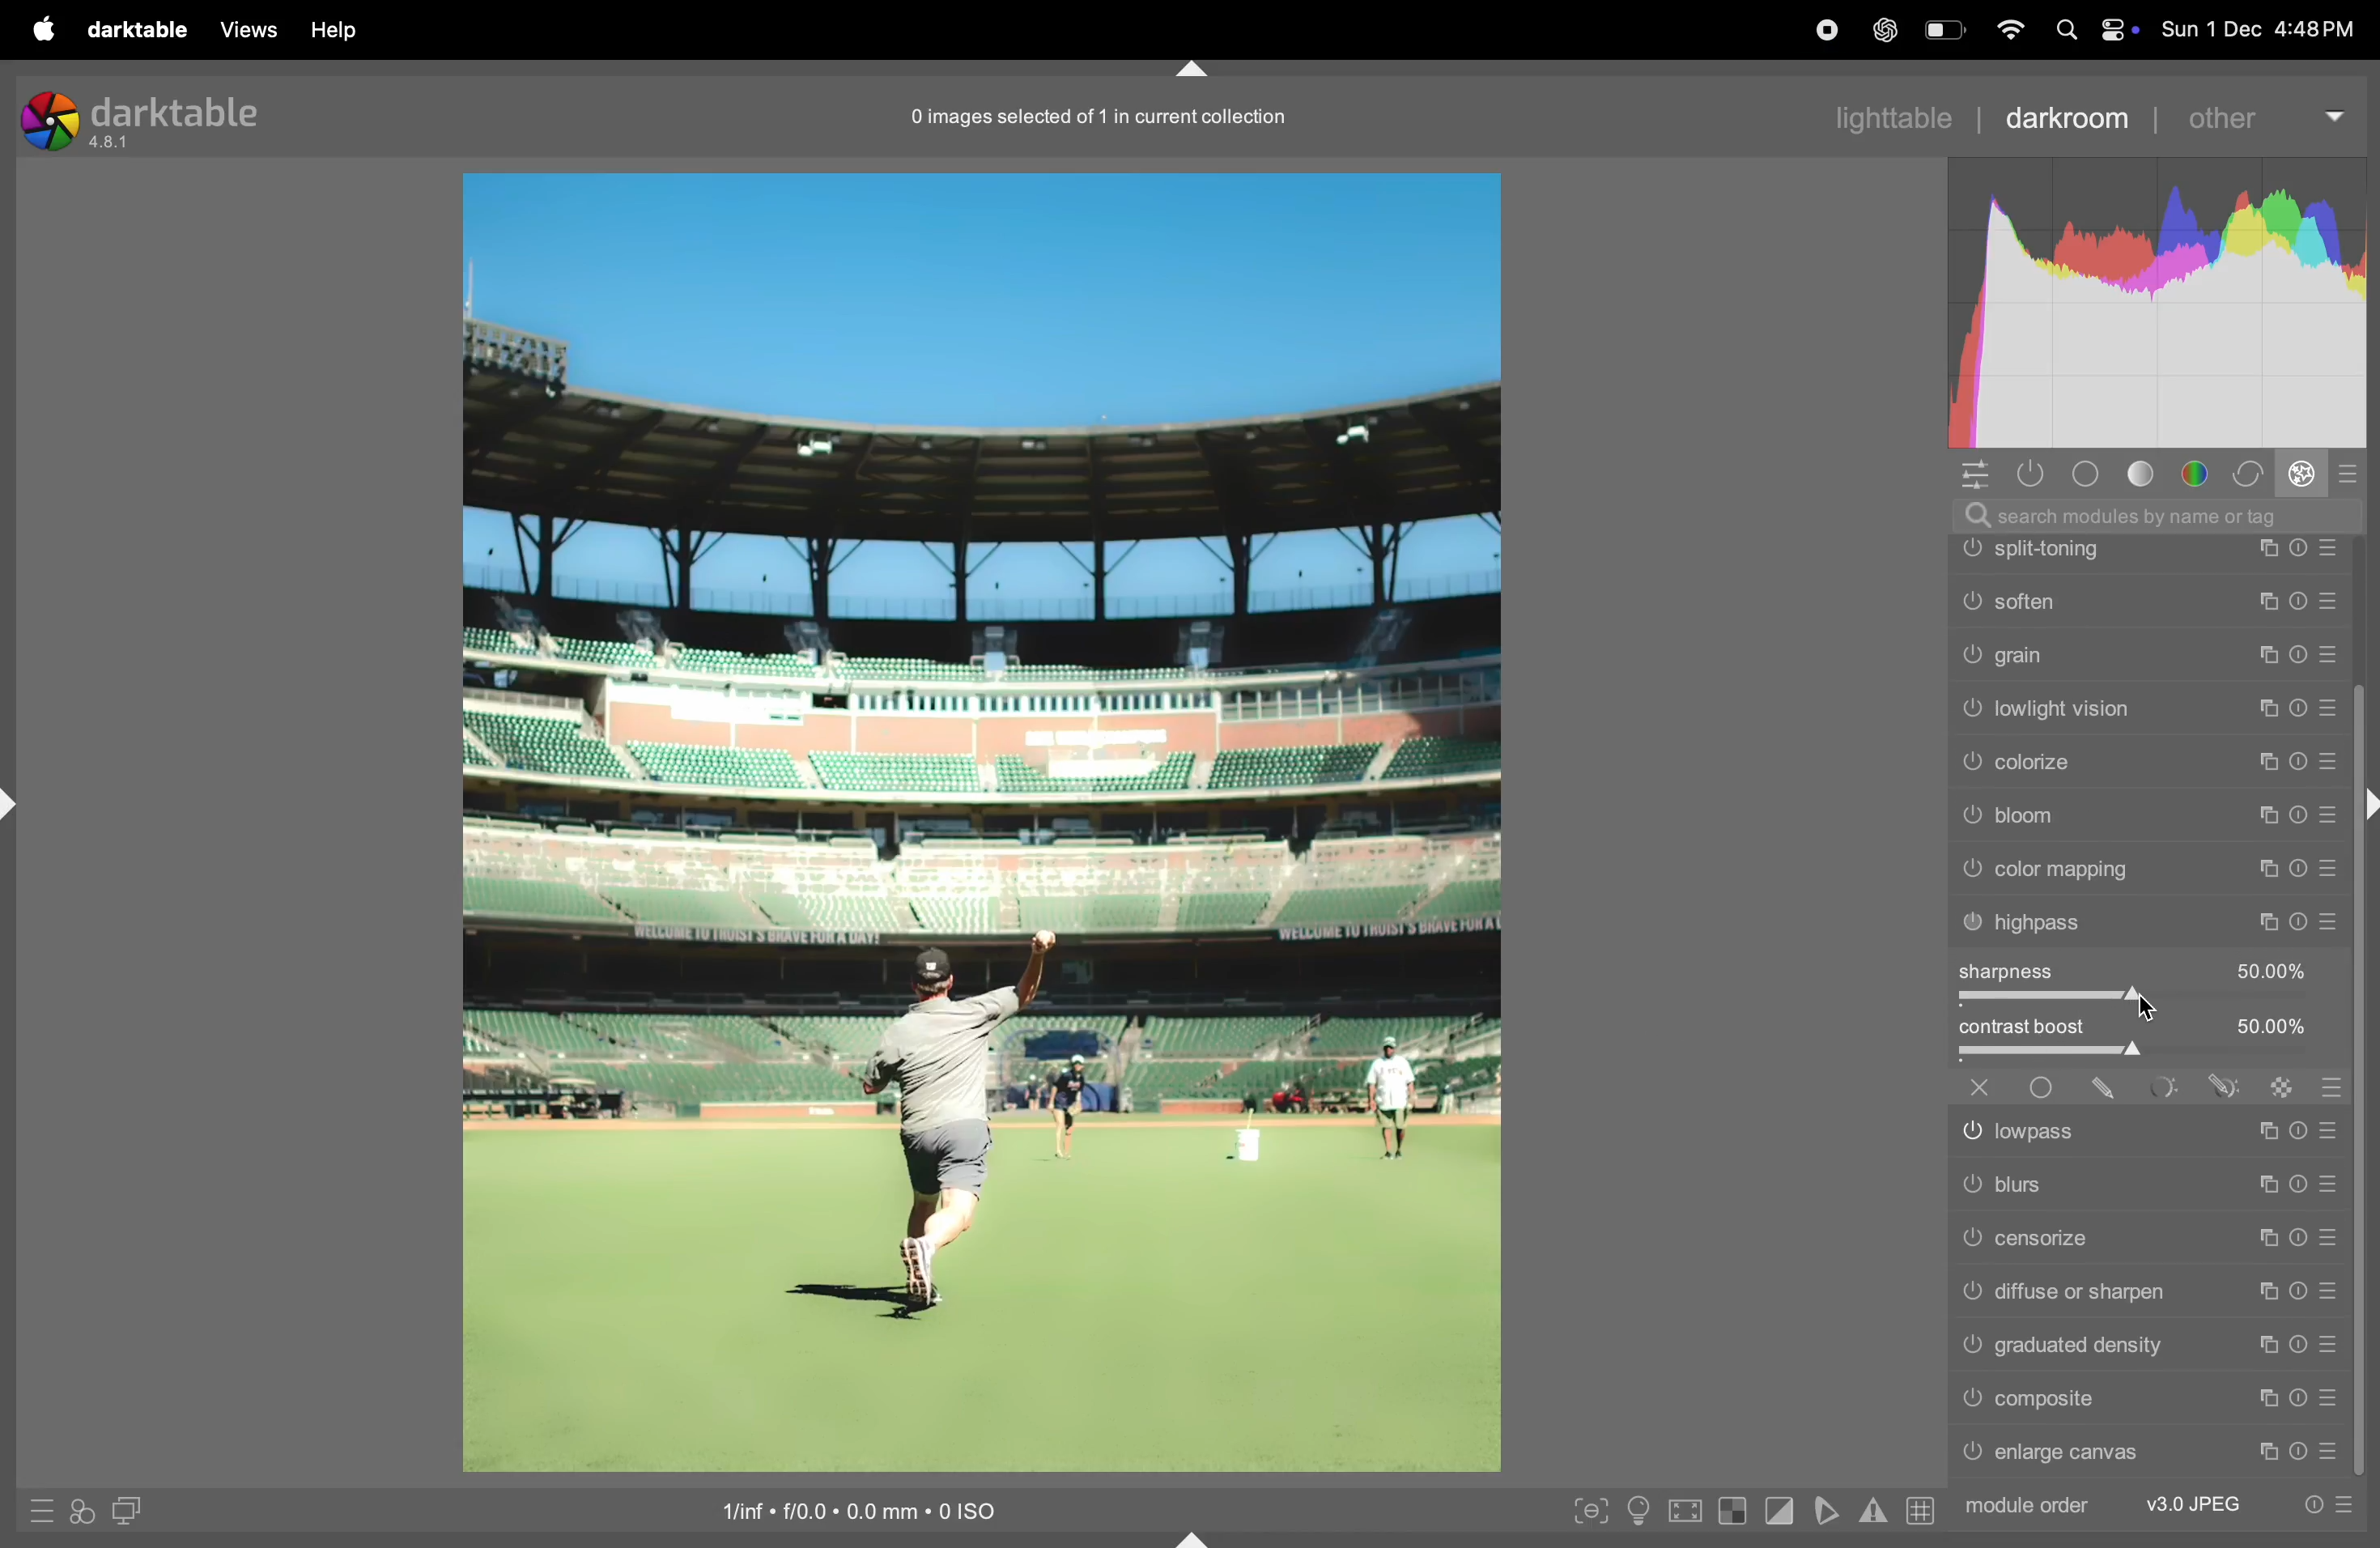 Image resolution: width=2380 pixels, height=1548 pixels. I want to click on views, so click(246, 30).